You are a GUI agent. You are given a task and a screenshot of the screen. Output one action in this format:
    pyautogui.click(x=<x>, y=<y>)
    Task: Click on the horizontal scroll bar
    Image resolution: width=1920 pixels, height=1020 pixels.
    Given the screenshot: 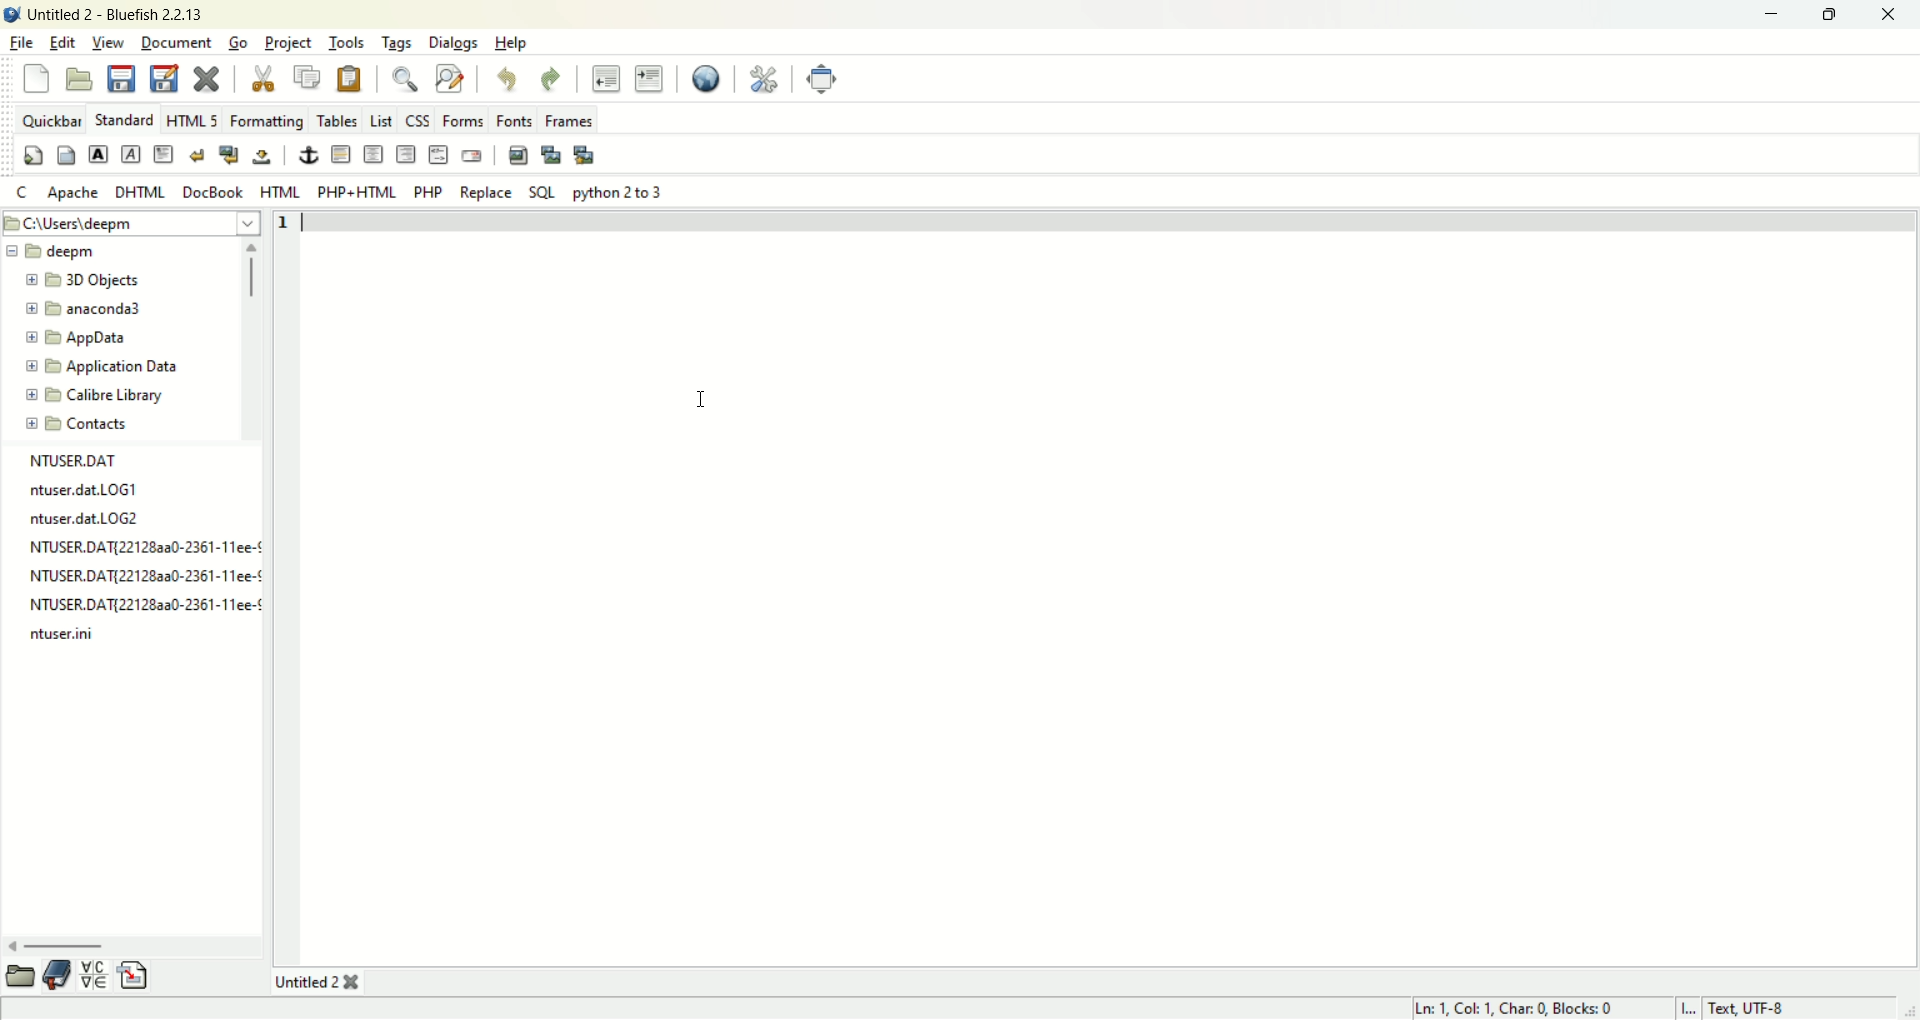 What is the action you would take?
    pyautogui.click(x=133, y=945)
    